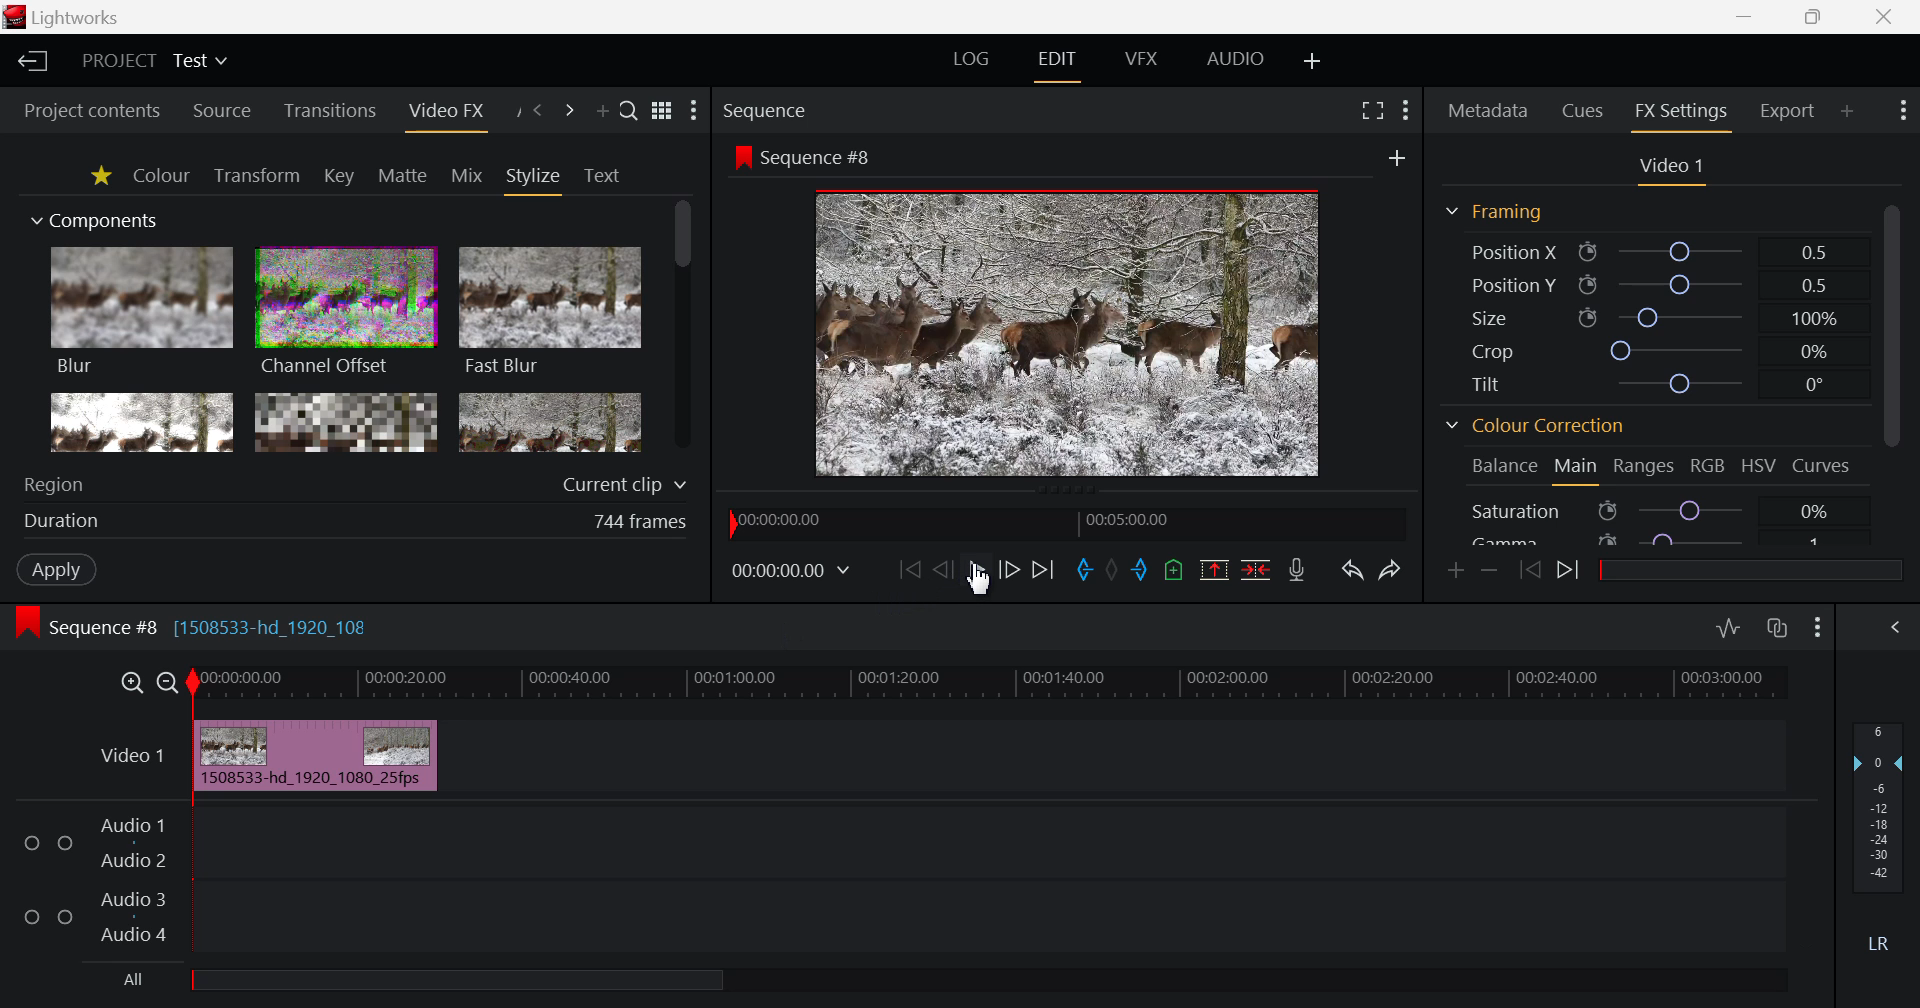 The height and width of the screenshot is (1008, 1920). What do you see at coordinates (1680, 114) in the screenshot?
I see `FX Settings` at bounding box center [1680, 114].